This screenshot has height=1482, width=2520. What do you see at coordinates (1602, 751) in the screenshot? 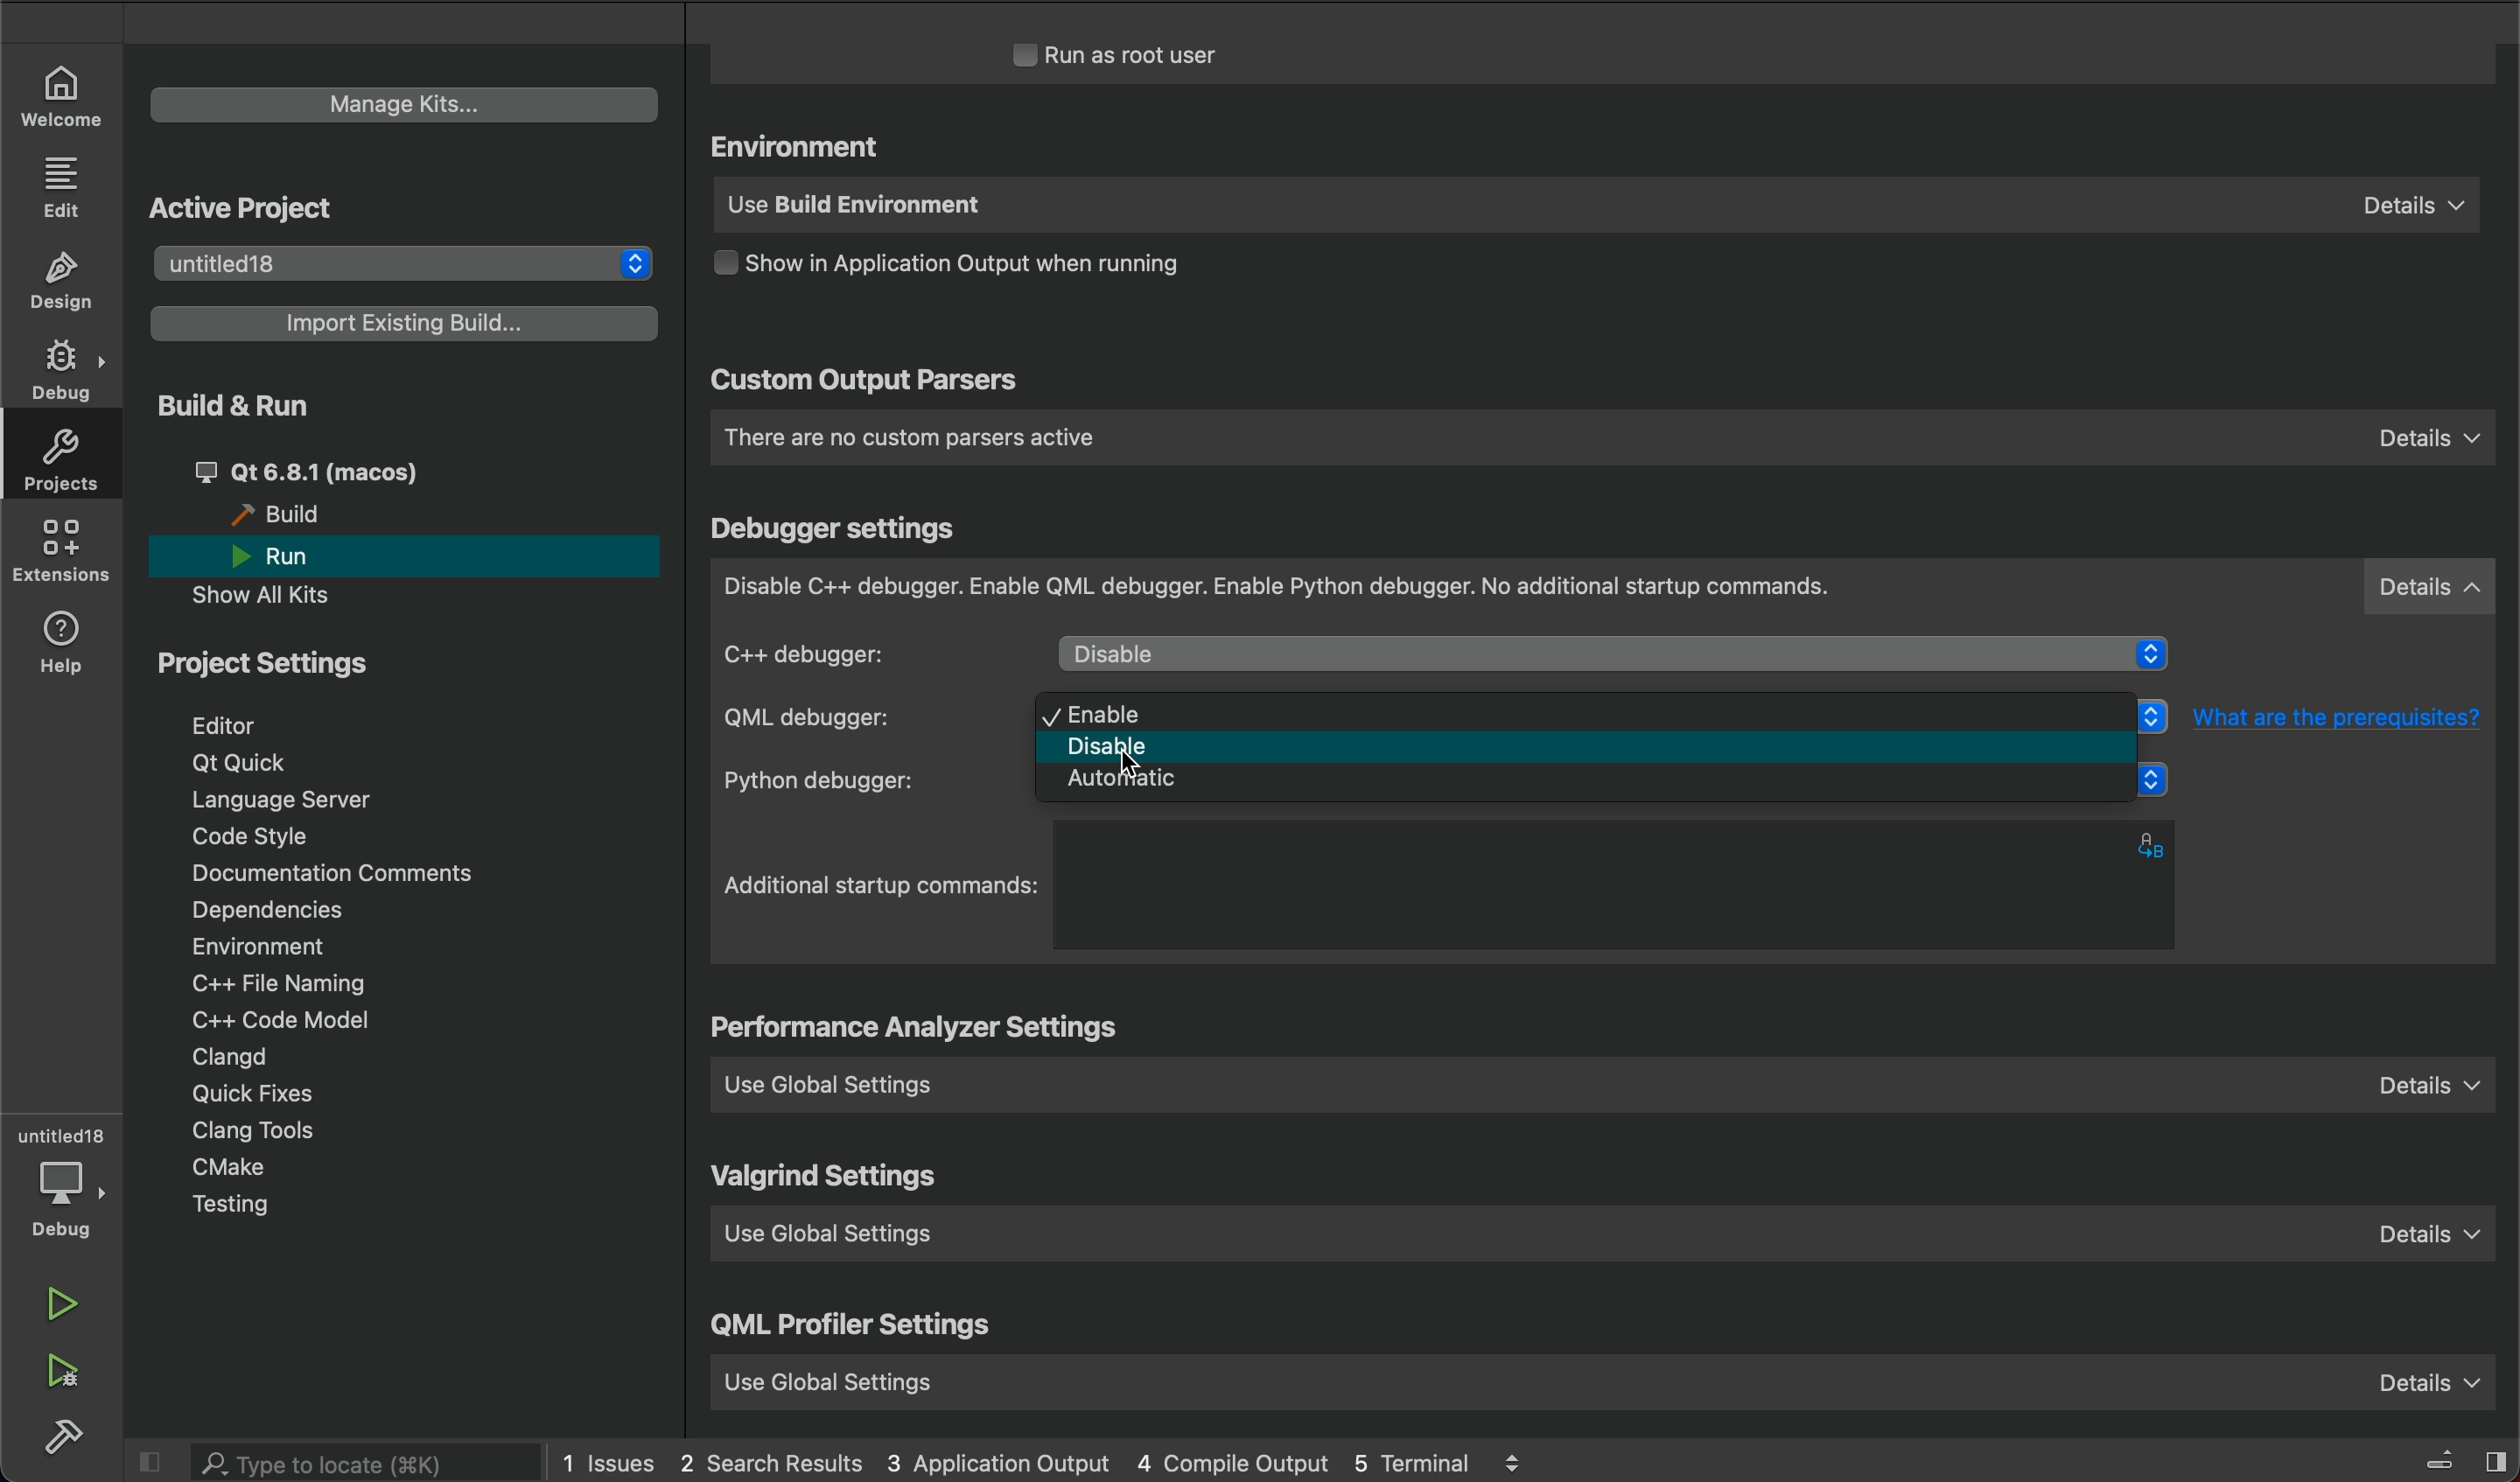
I see `disable` at bounding box center [1602, 751].